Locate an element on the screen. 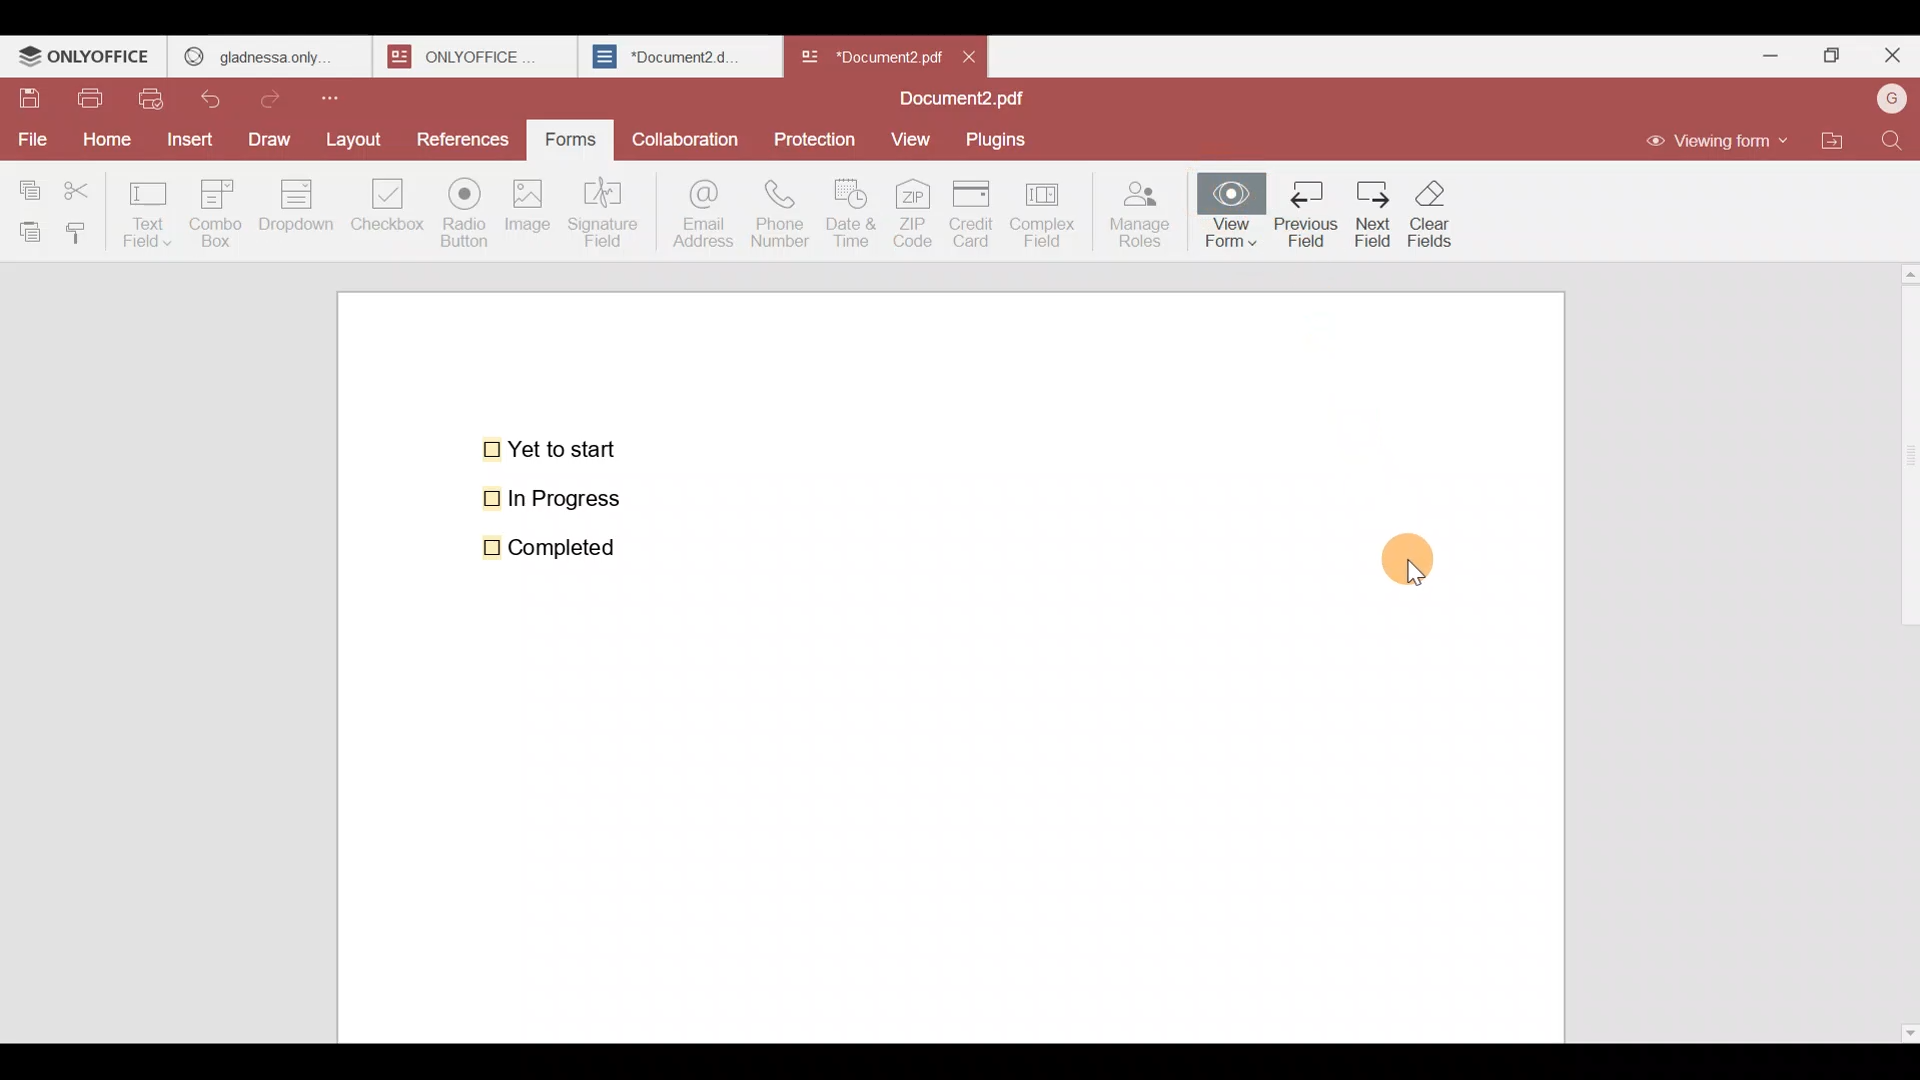 The width and height of the screenshot is (1920, 1080). Paste is located at coordinates (26, 230).